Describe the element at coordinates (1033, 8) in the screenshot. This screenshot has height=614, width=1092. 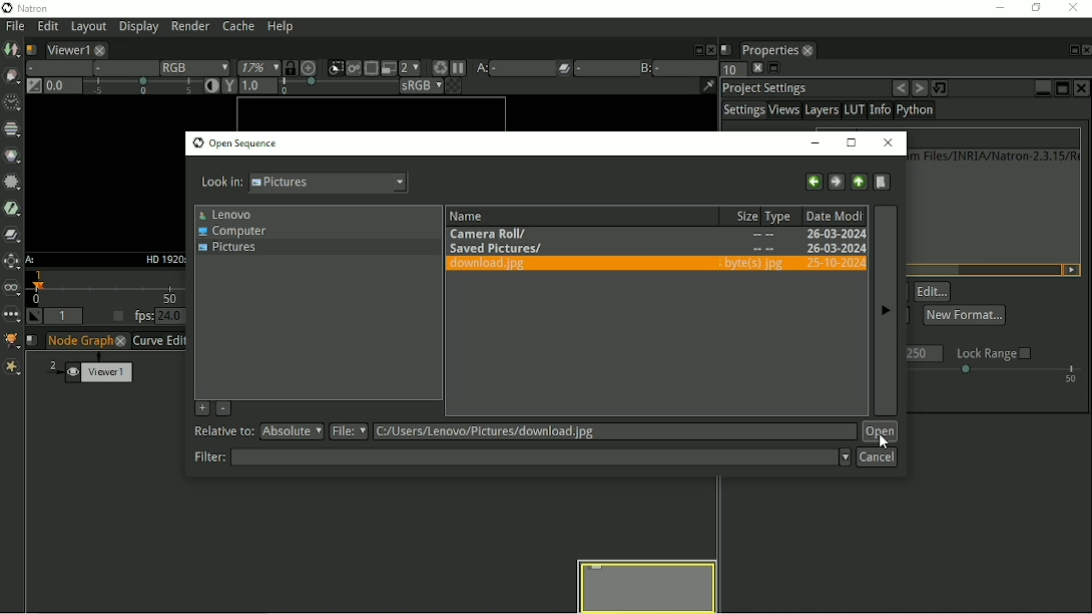
I see `Restore down` at that location.